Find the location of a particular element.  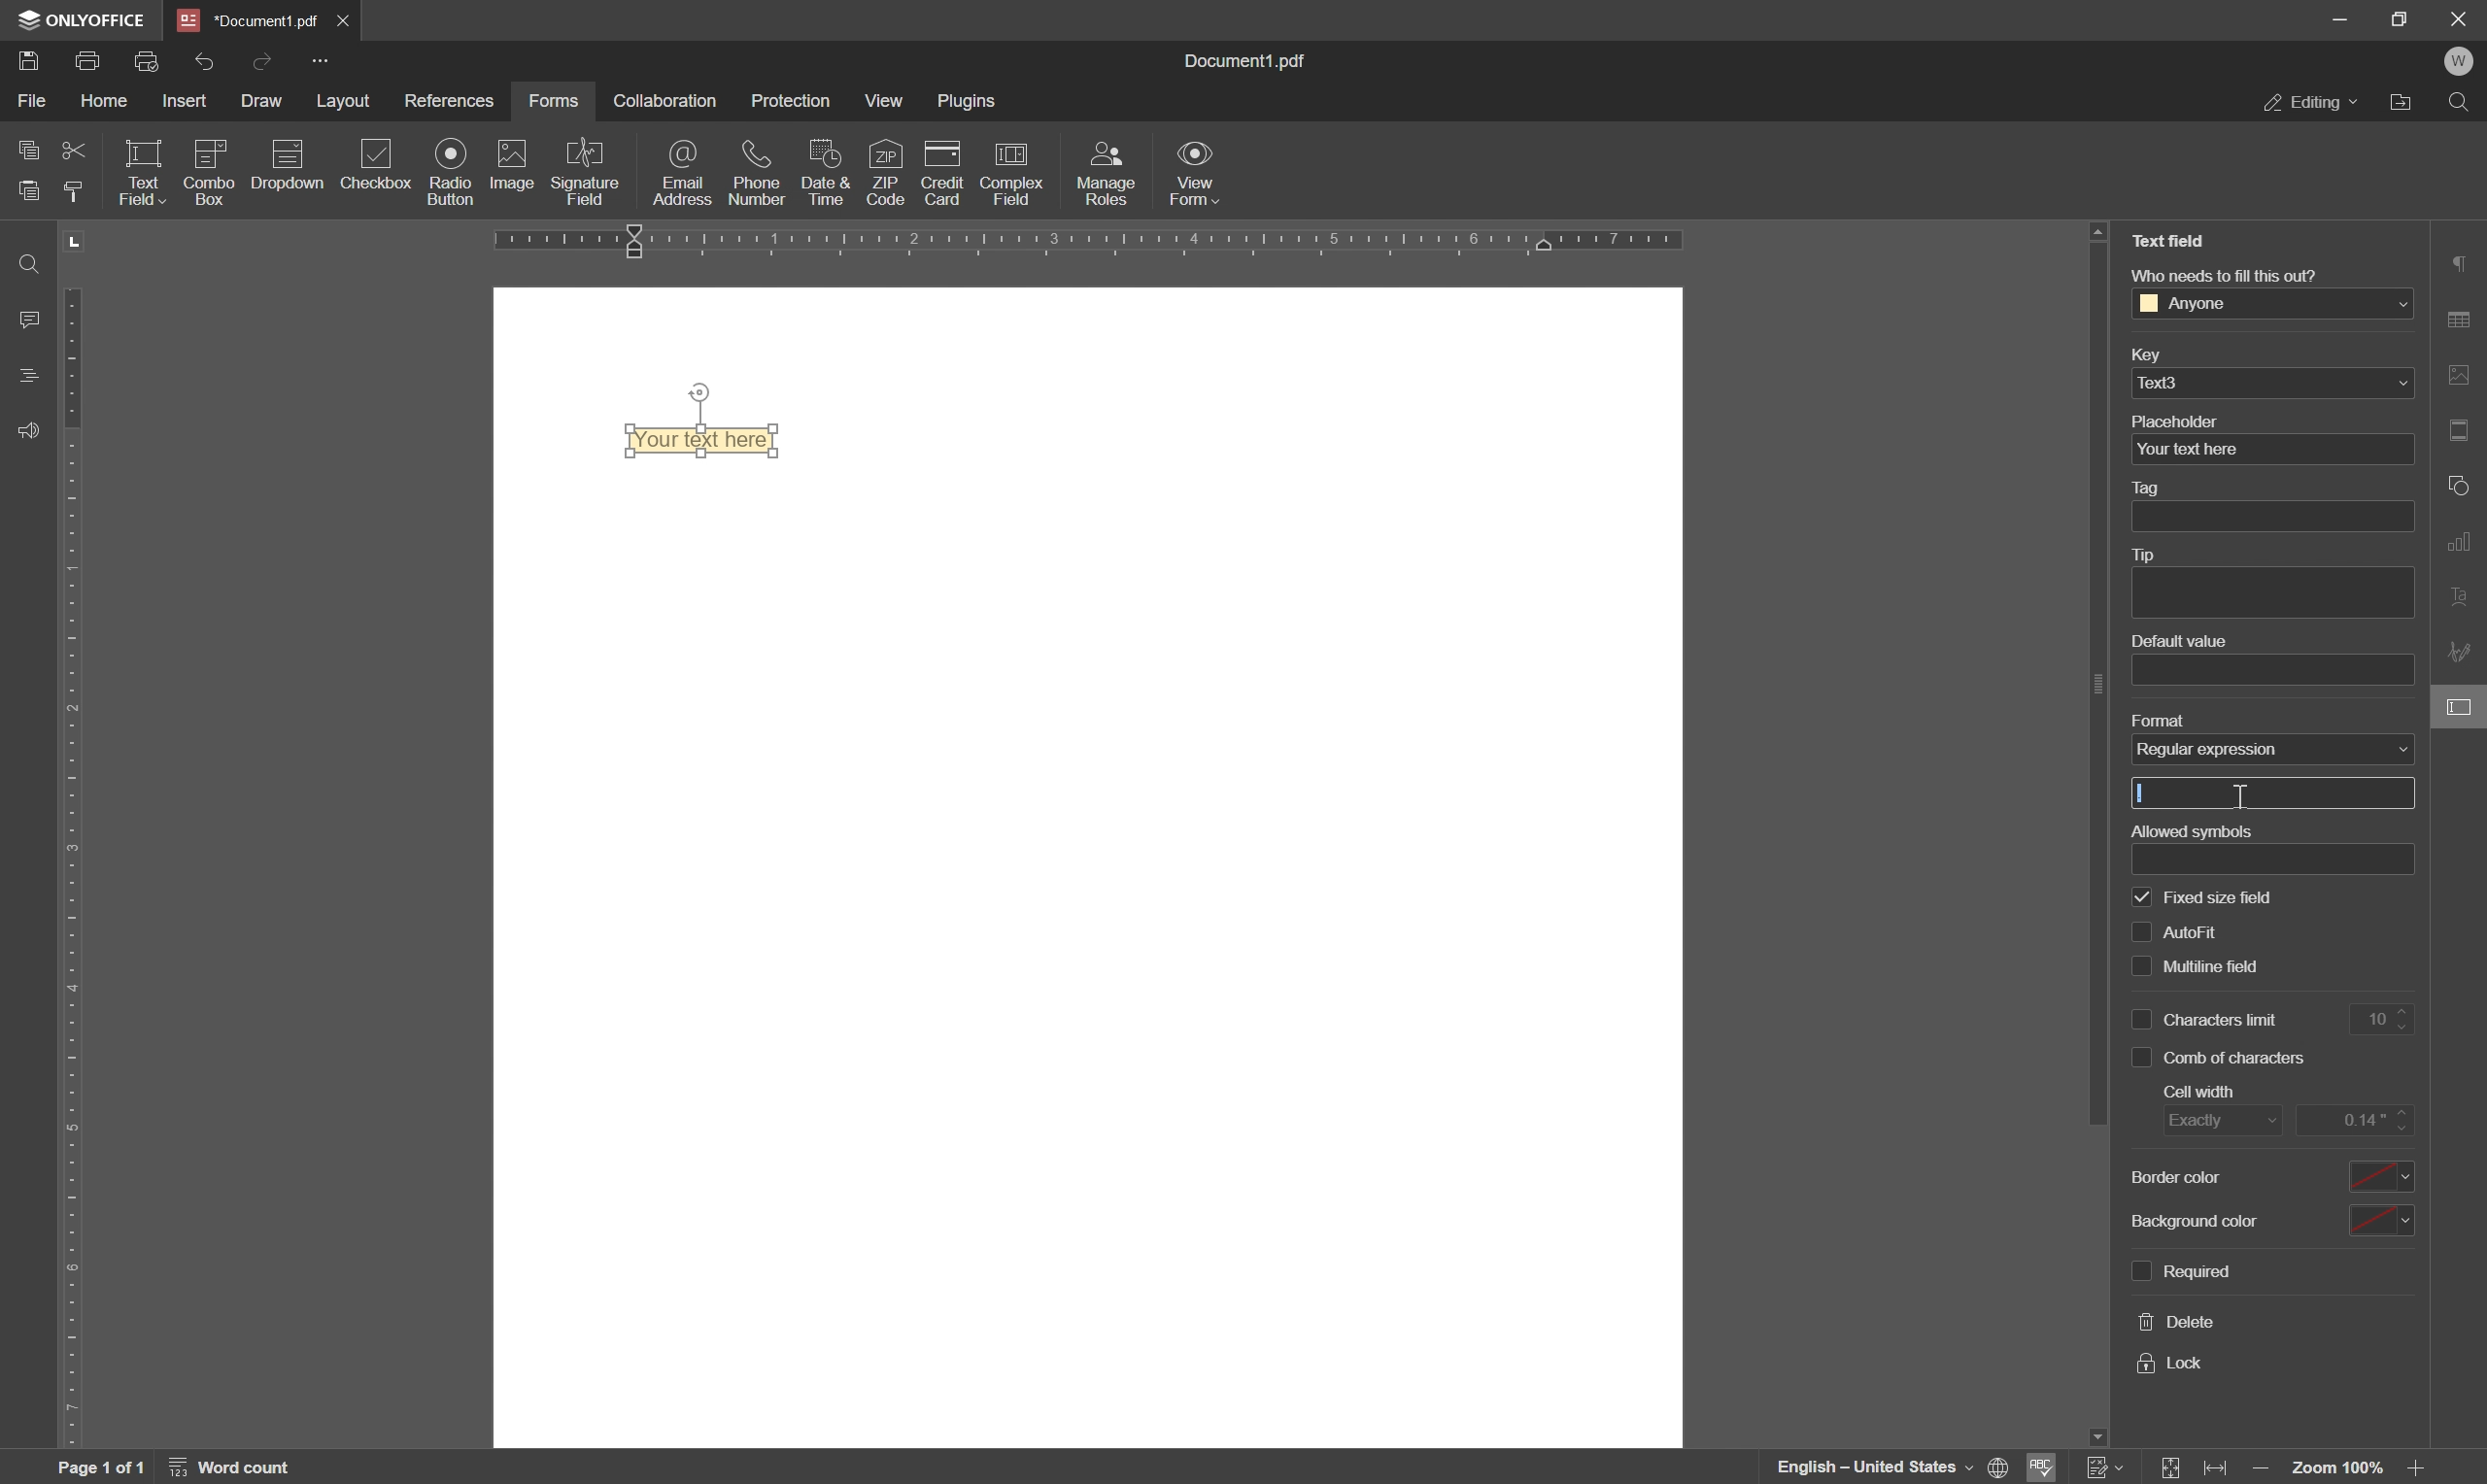

layout is located at coordinates (340, 103).